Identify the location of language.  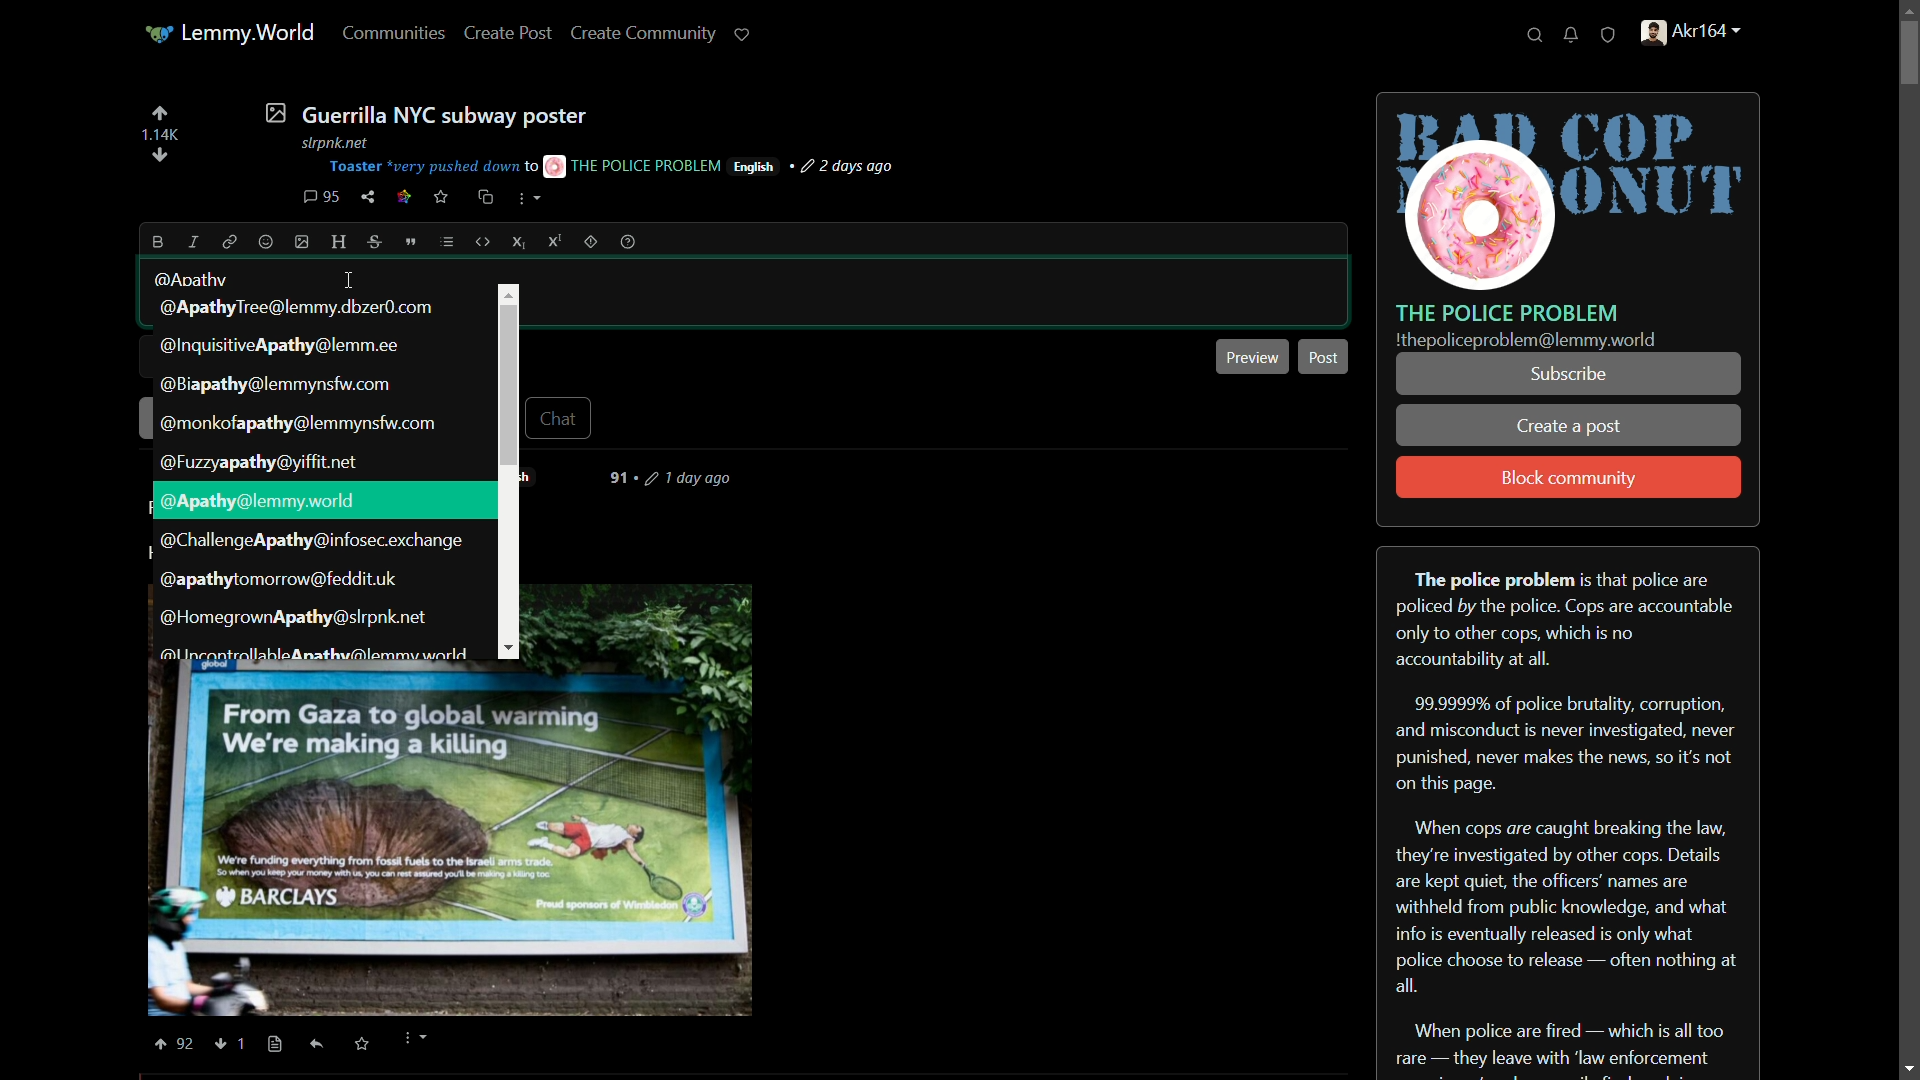
(754, 167).